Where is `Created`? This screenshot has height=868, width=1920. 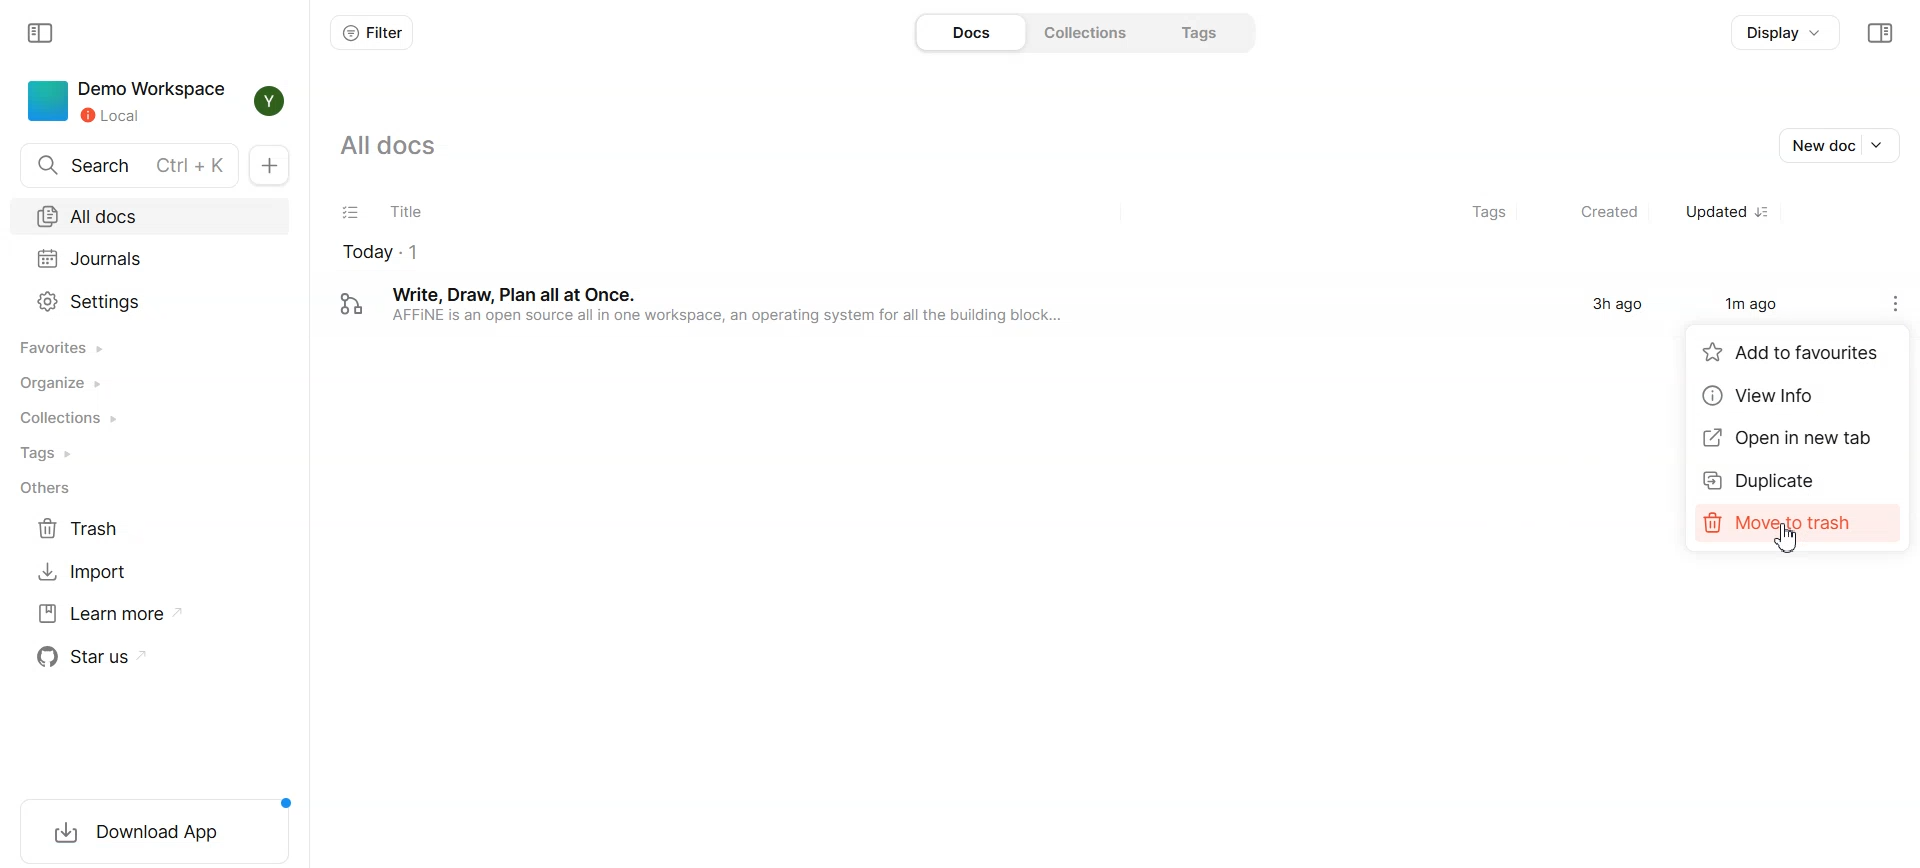 Created is located at coordinates (1598, 214).